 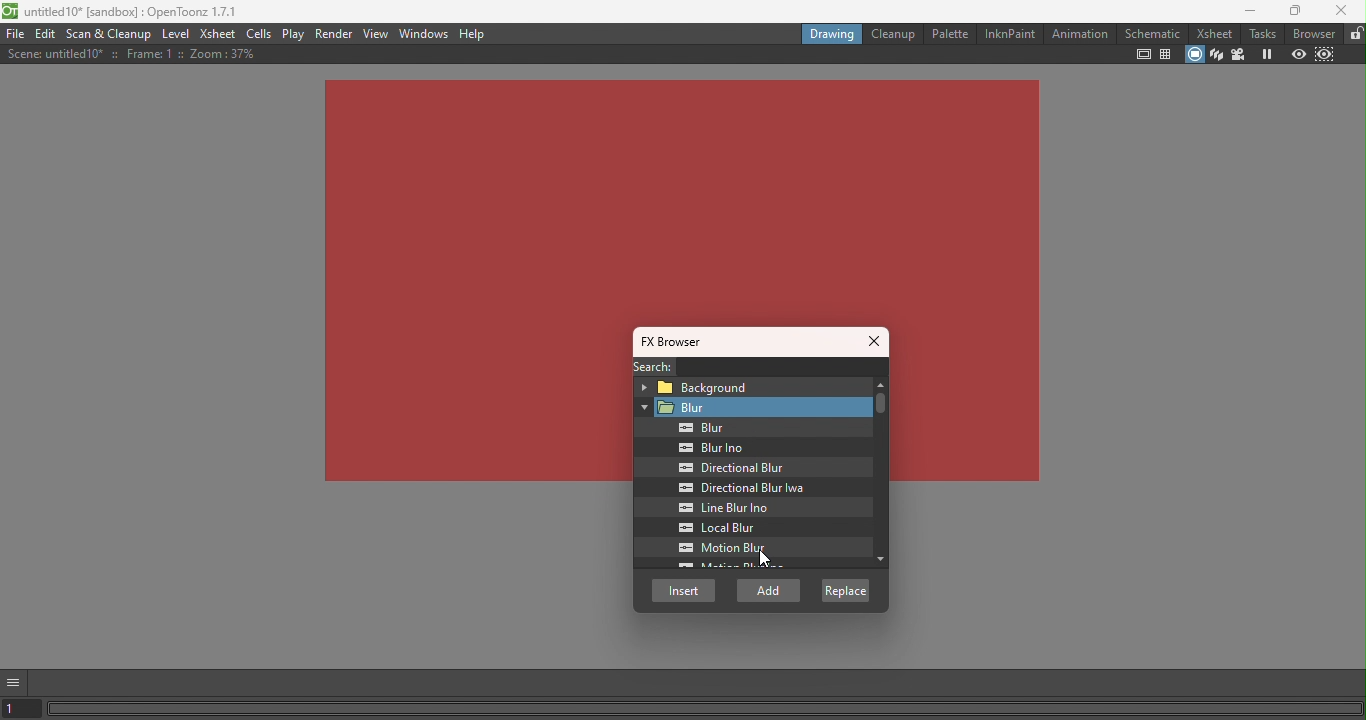 What do you see at coordinates (726, 548) in the screenshot?
I see `Motion blur` at bounding box center [726, 548].